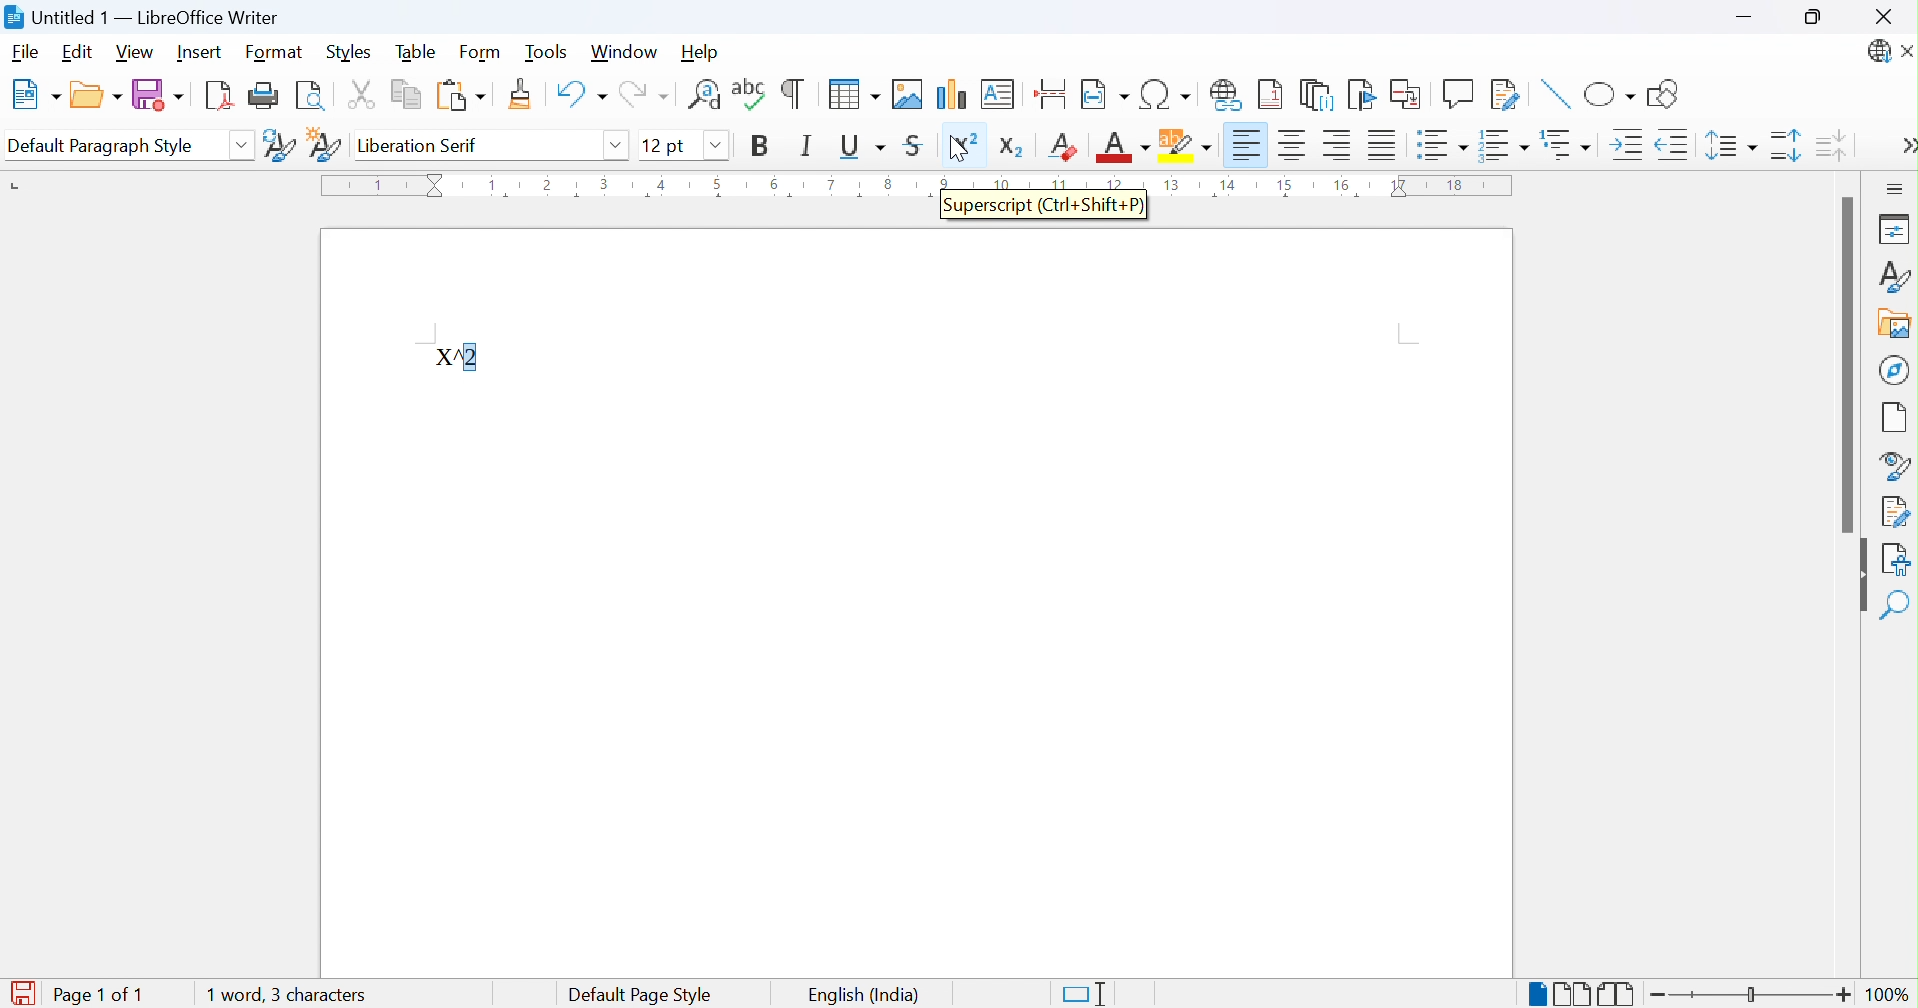 This screenshot has width=1918, height=1008. What do you see at coordinates (764, 146) in the screenshot?
I see `Bold` at bounding box center [764, 146].